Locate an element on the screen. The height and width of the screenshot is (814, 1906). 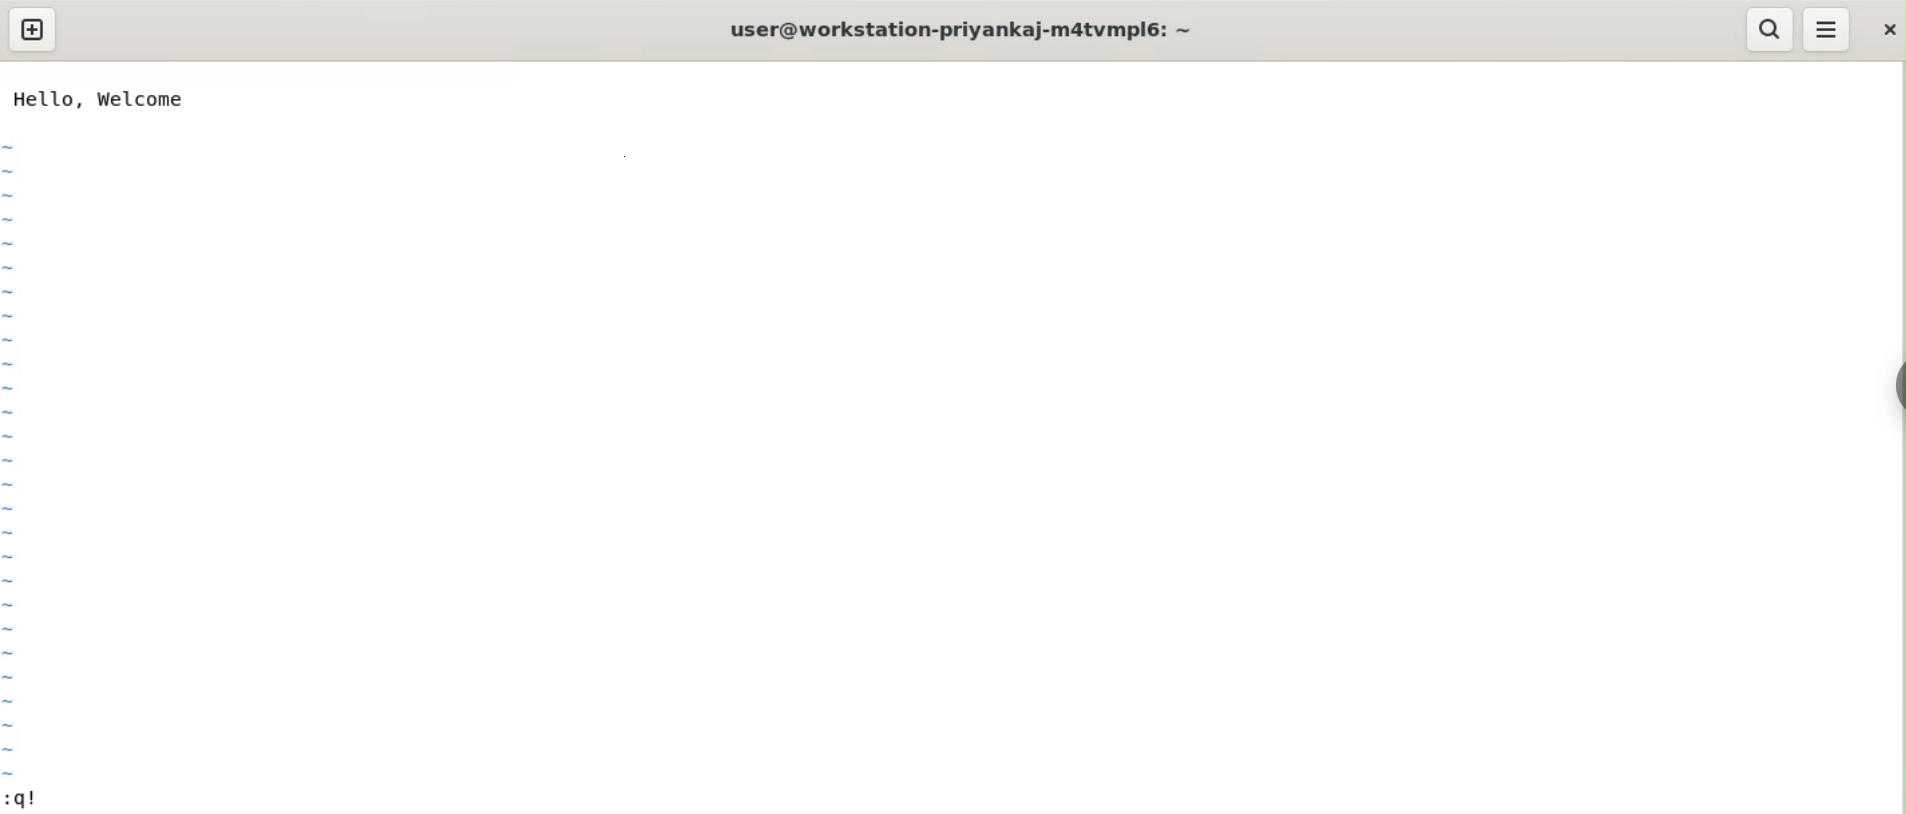
user@workstation-priyankaj-m4tvmpl6: ~ is located at coordinates (959, 31).